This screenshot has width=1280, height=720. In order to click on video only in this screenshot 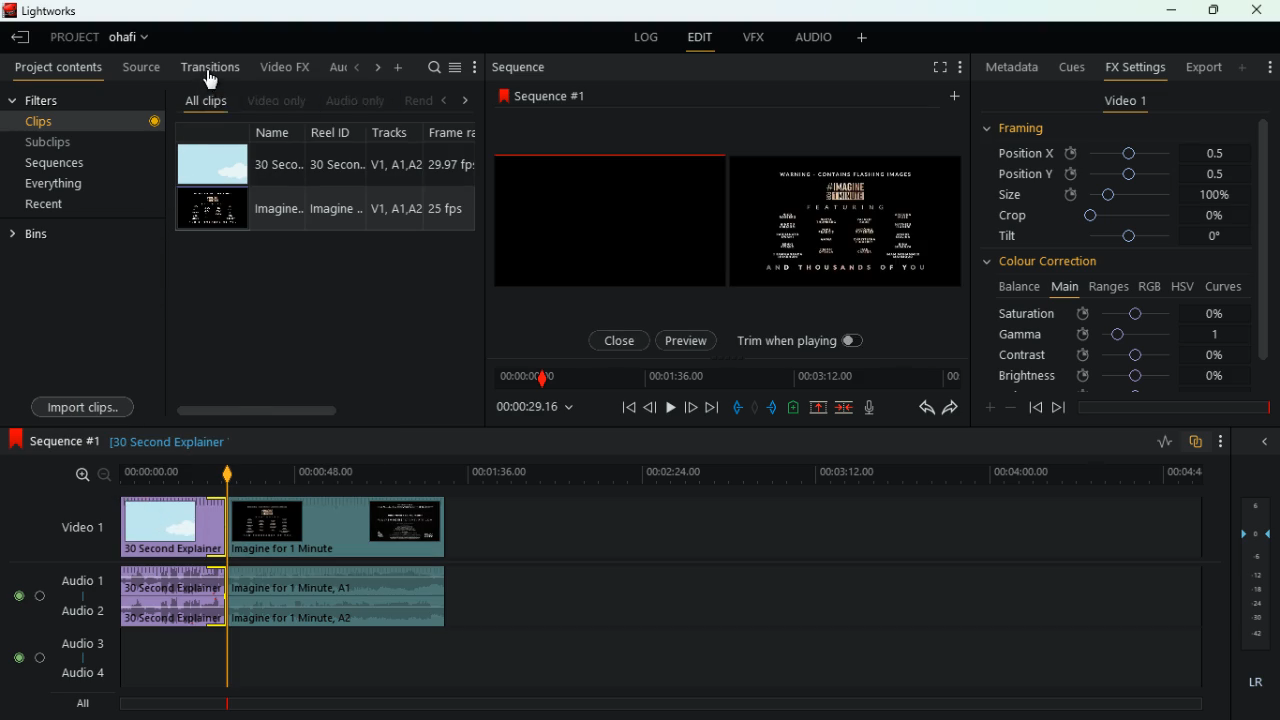, I will do `click(277, 100)`.